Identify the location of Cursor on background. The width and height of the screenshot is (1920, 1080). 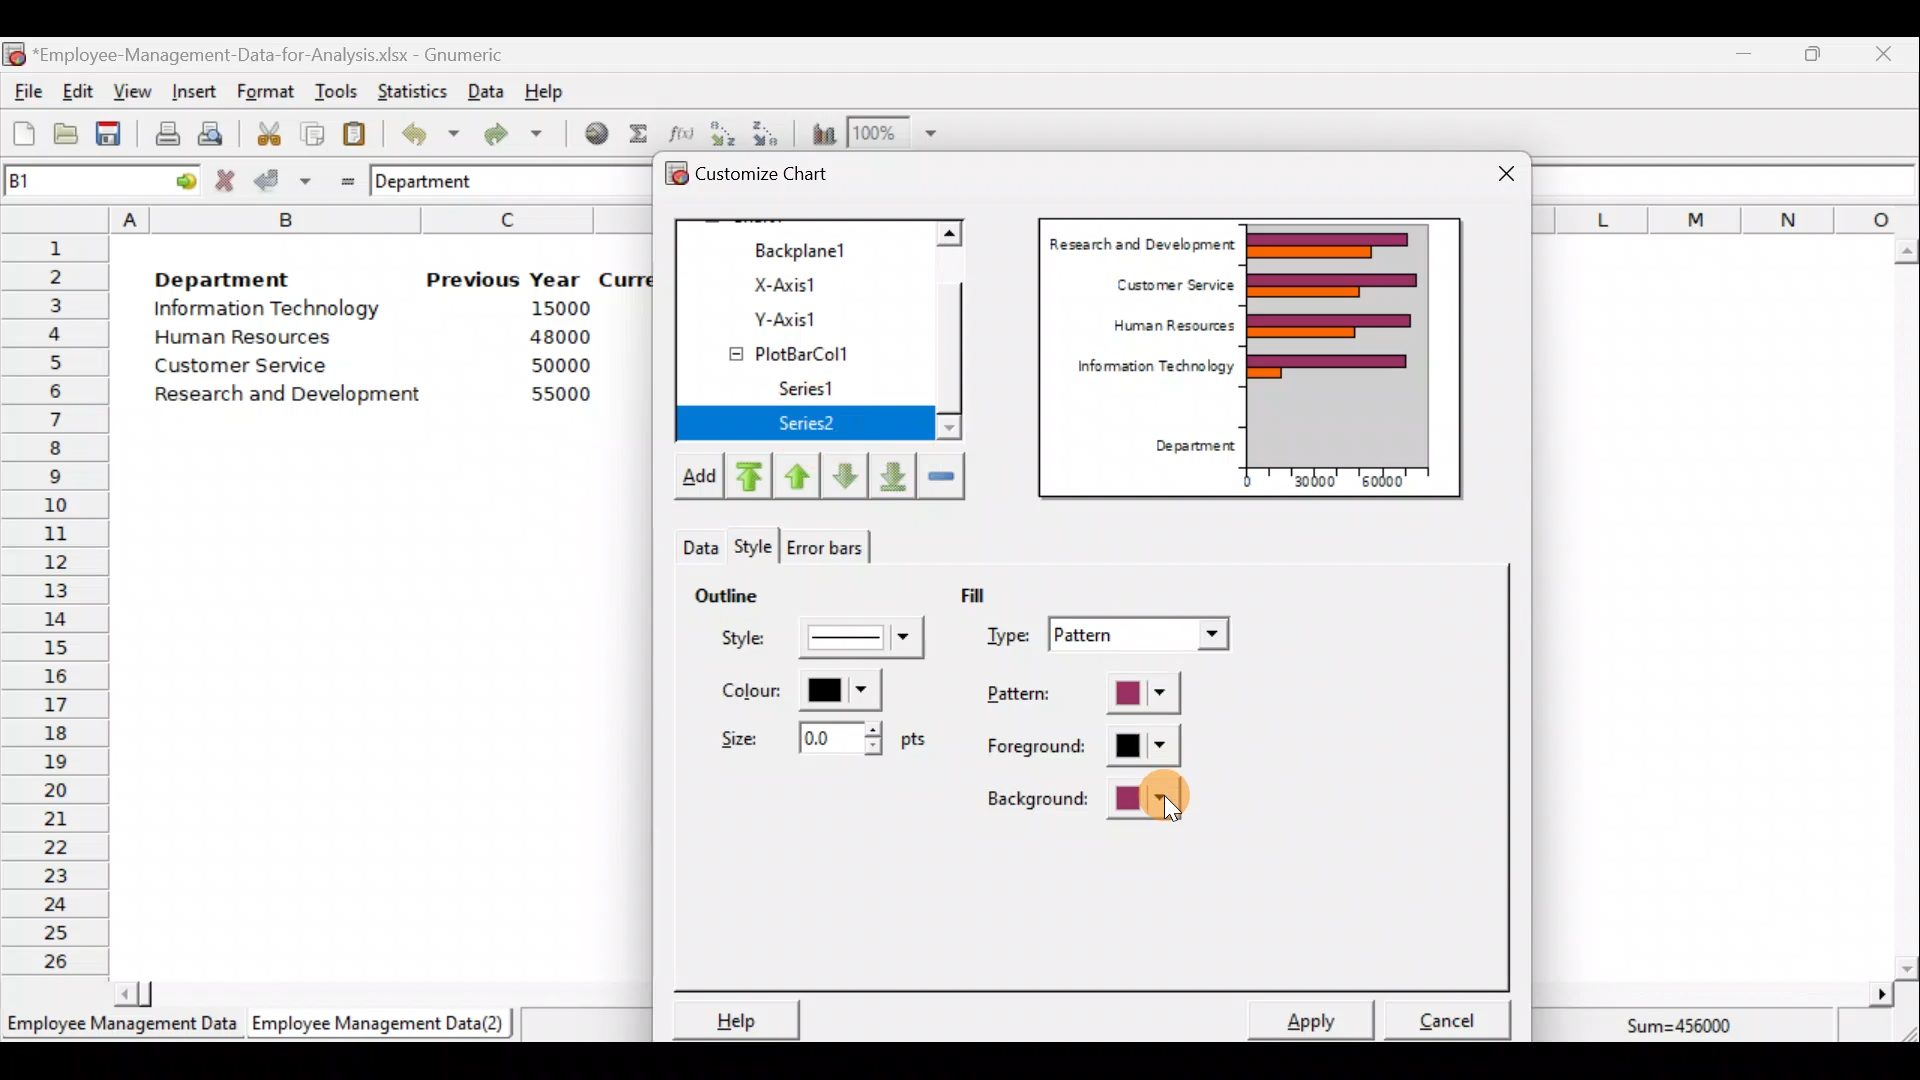
(1172, 805).